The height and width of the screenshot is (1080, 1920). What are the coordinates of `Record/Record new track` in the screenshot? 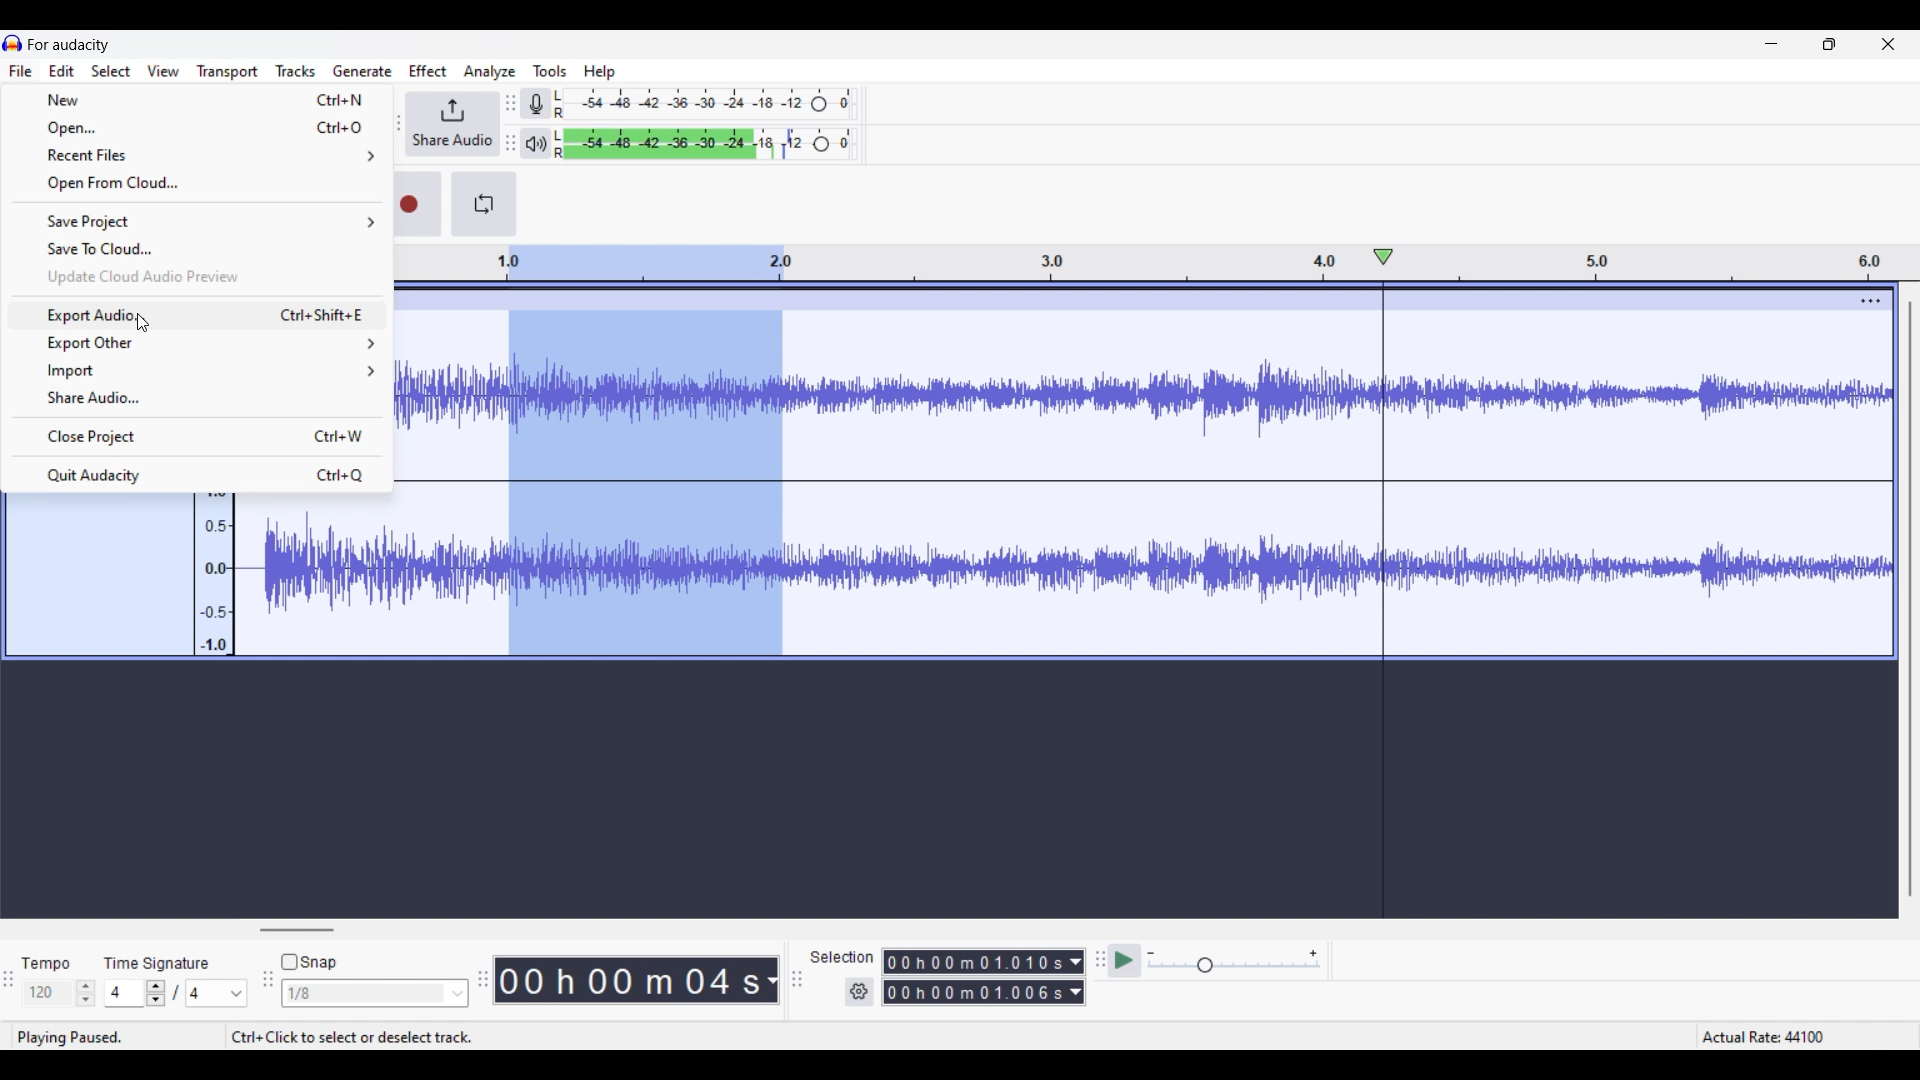 It's located at (419, 204).